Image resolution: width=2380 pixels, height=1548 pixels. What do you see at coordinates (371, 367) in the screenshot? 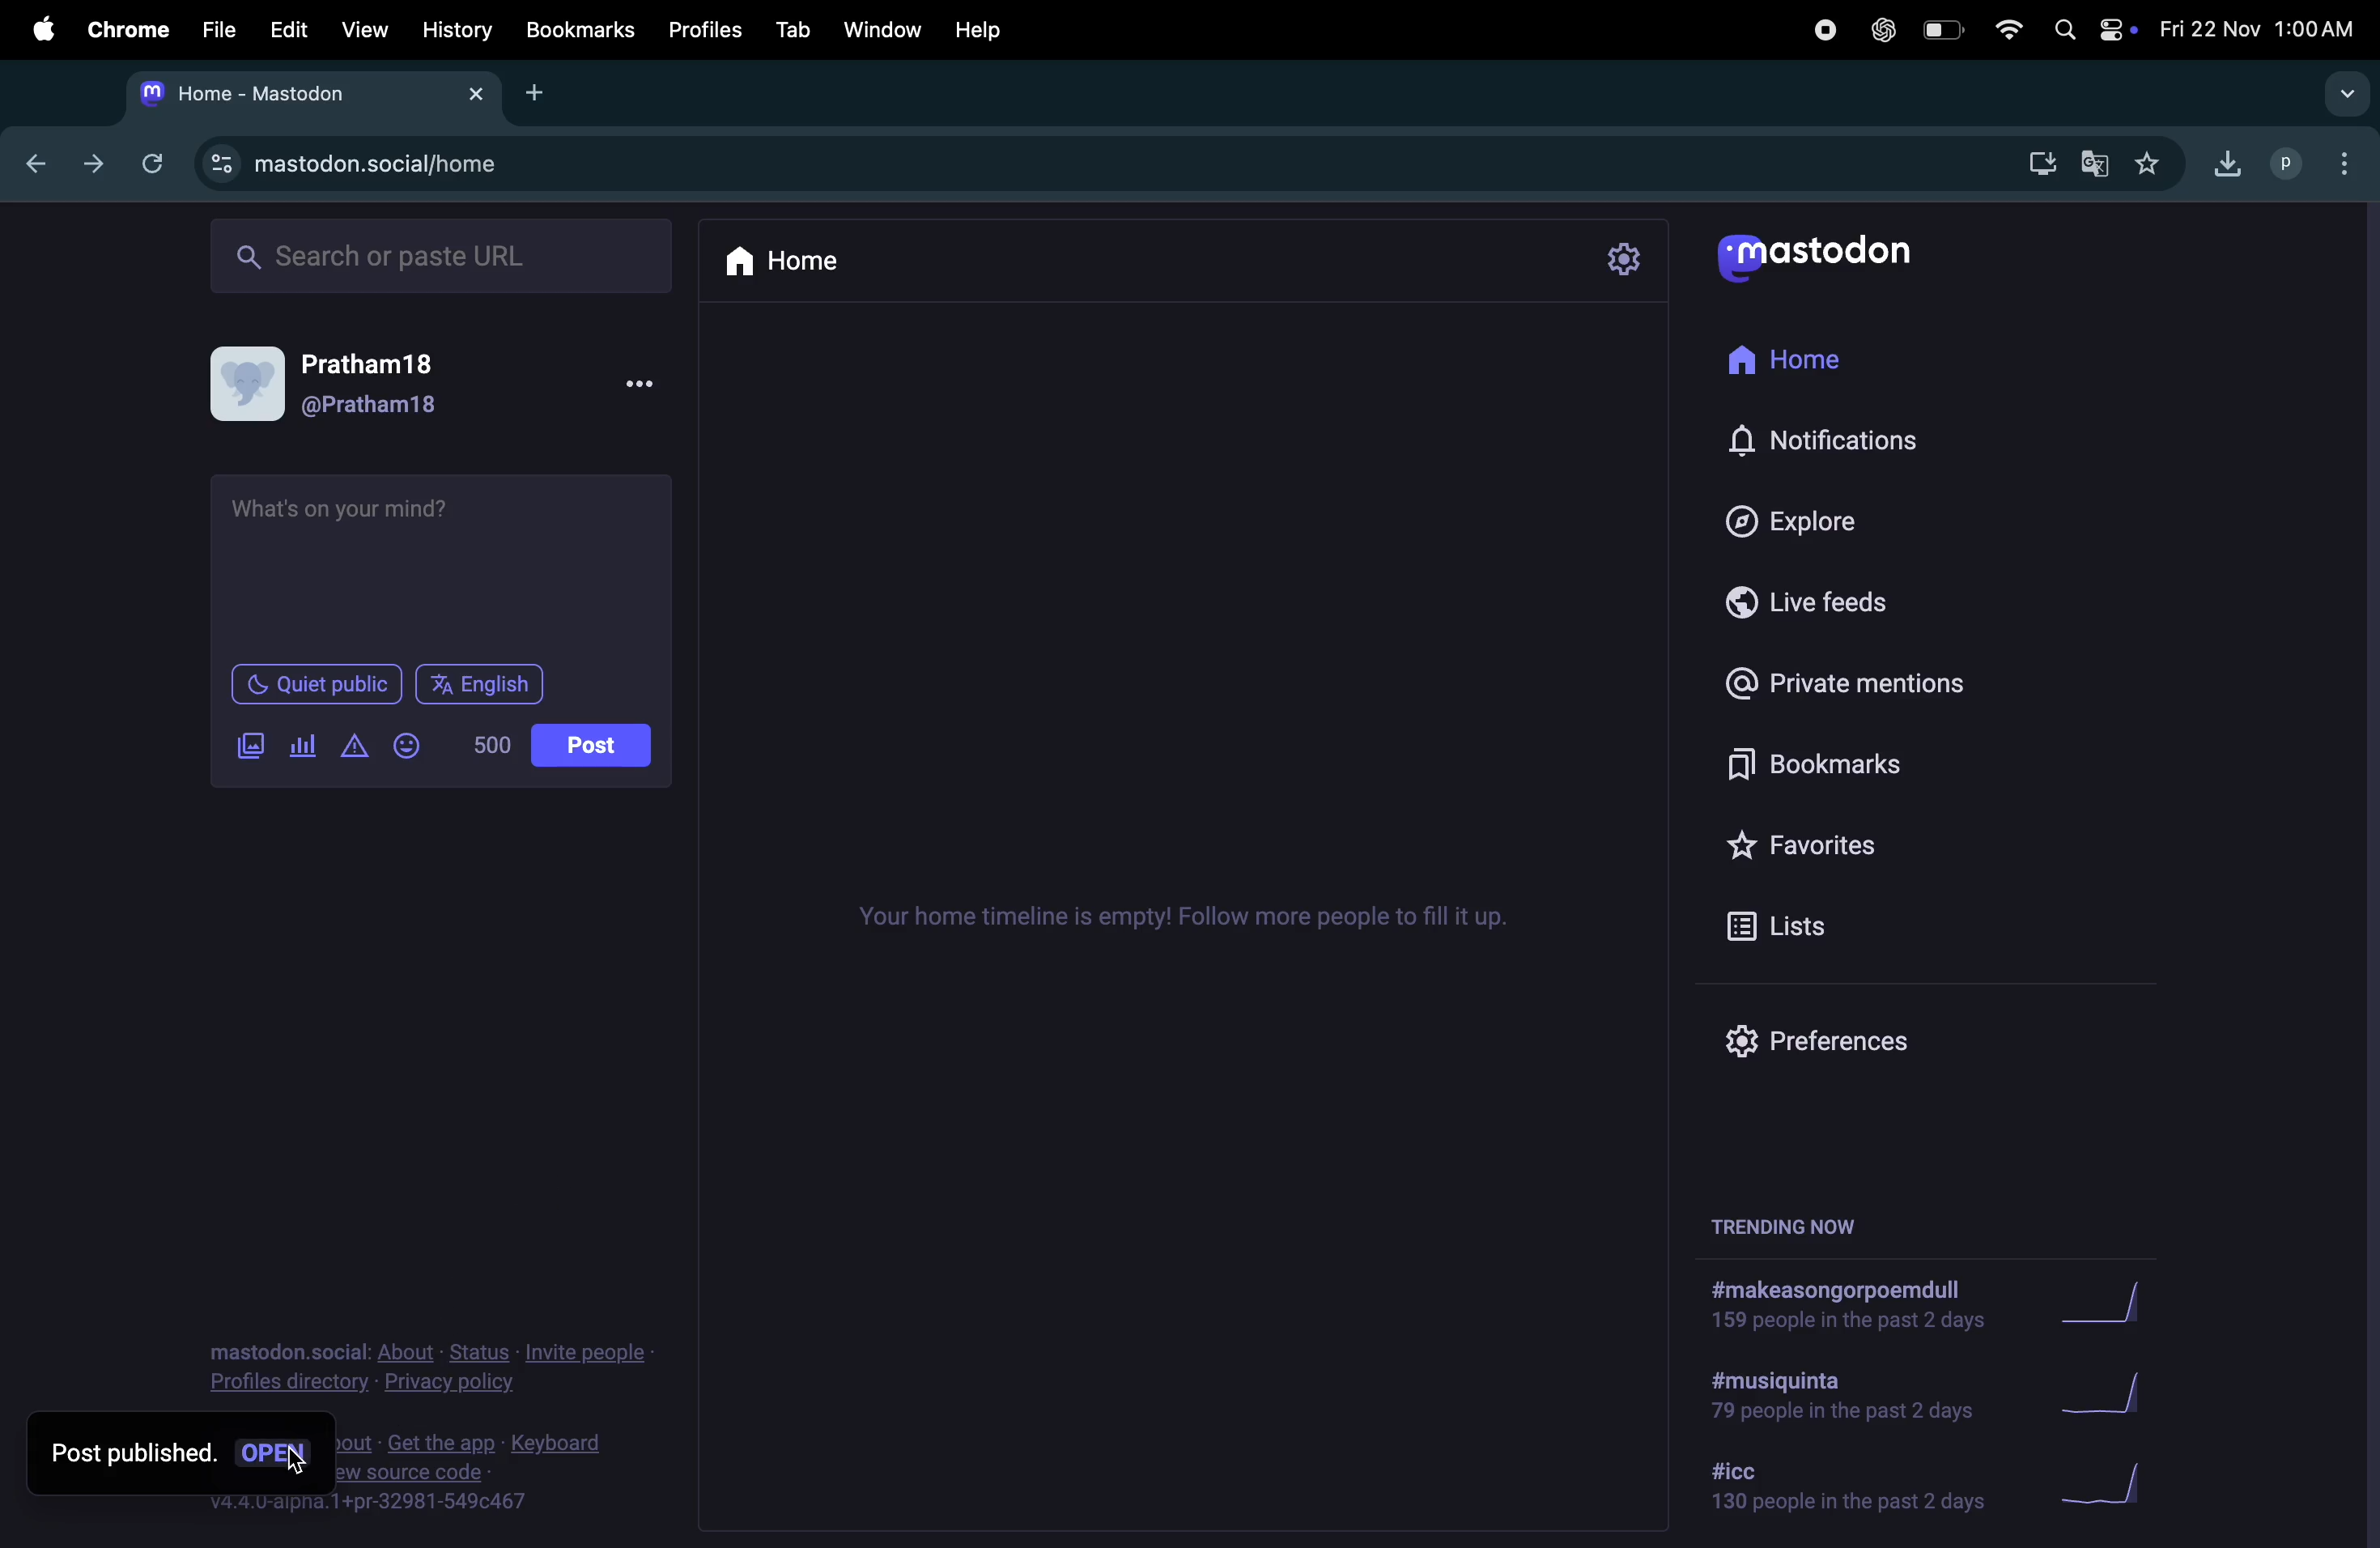
I see `Pratham18` at bounding box center [371, 367].